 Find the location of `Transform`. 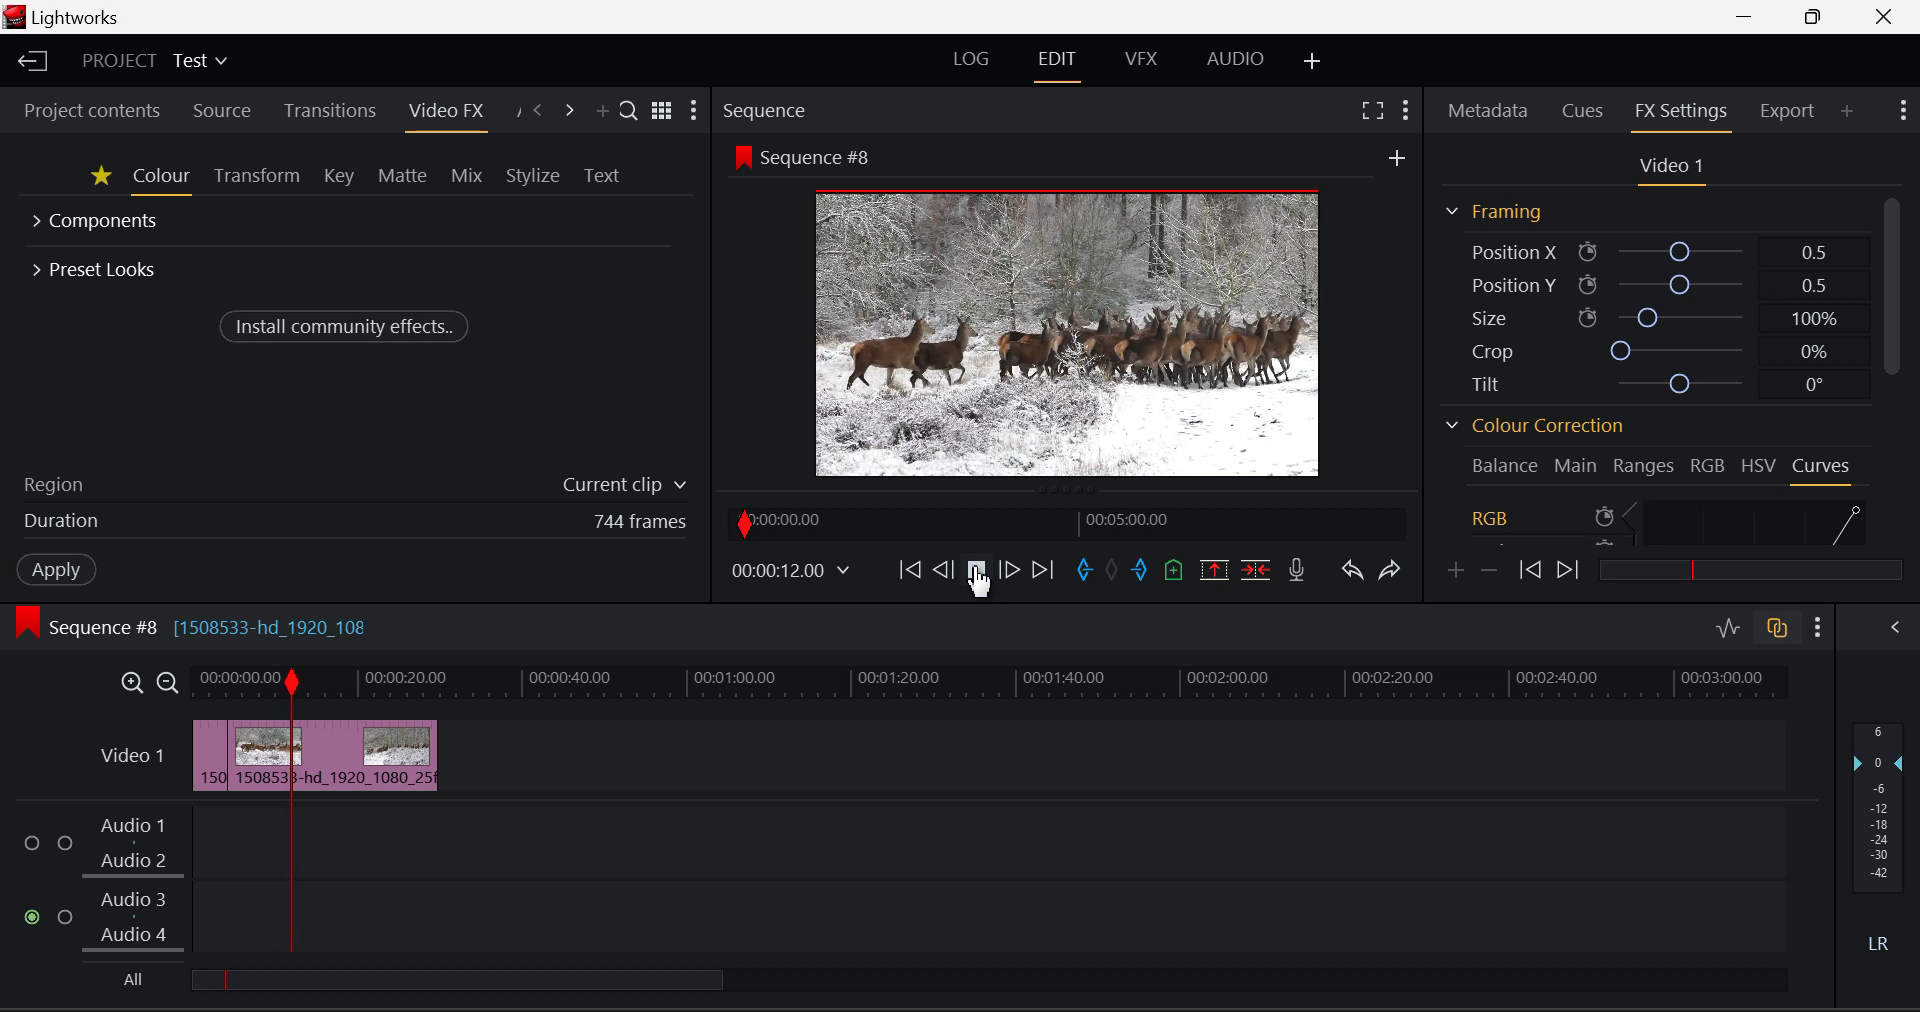

Transform is located at coordinates (254, 178).